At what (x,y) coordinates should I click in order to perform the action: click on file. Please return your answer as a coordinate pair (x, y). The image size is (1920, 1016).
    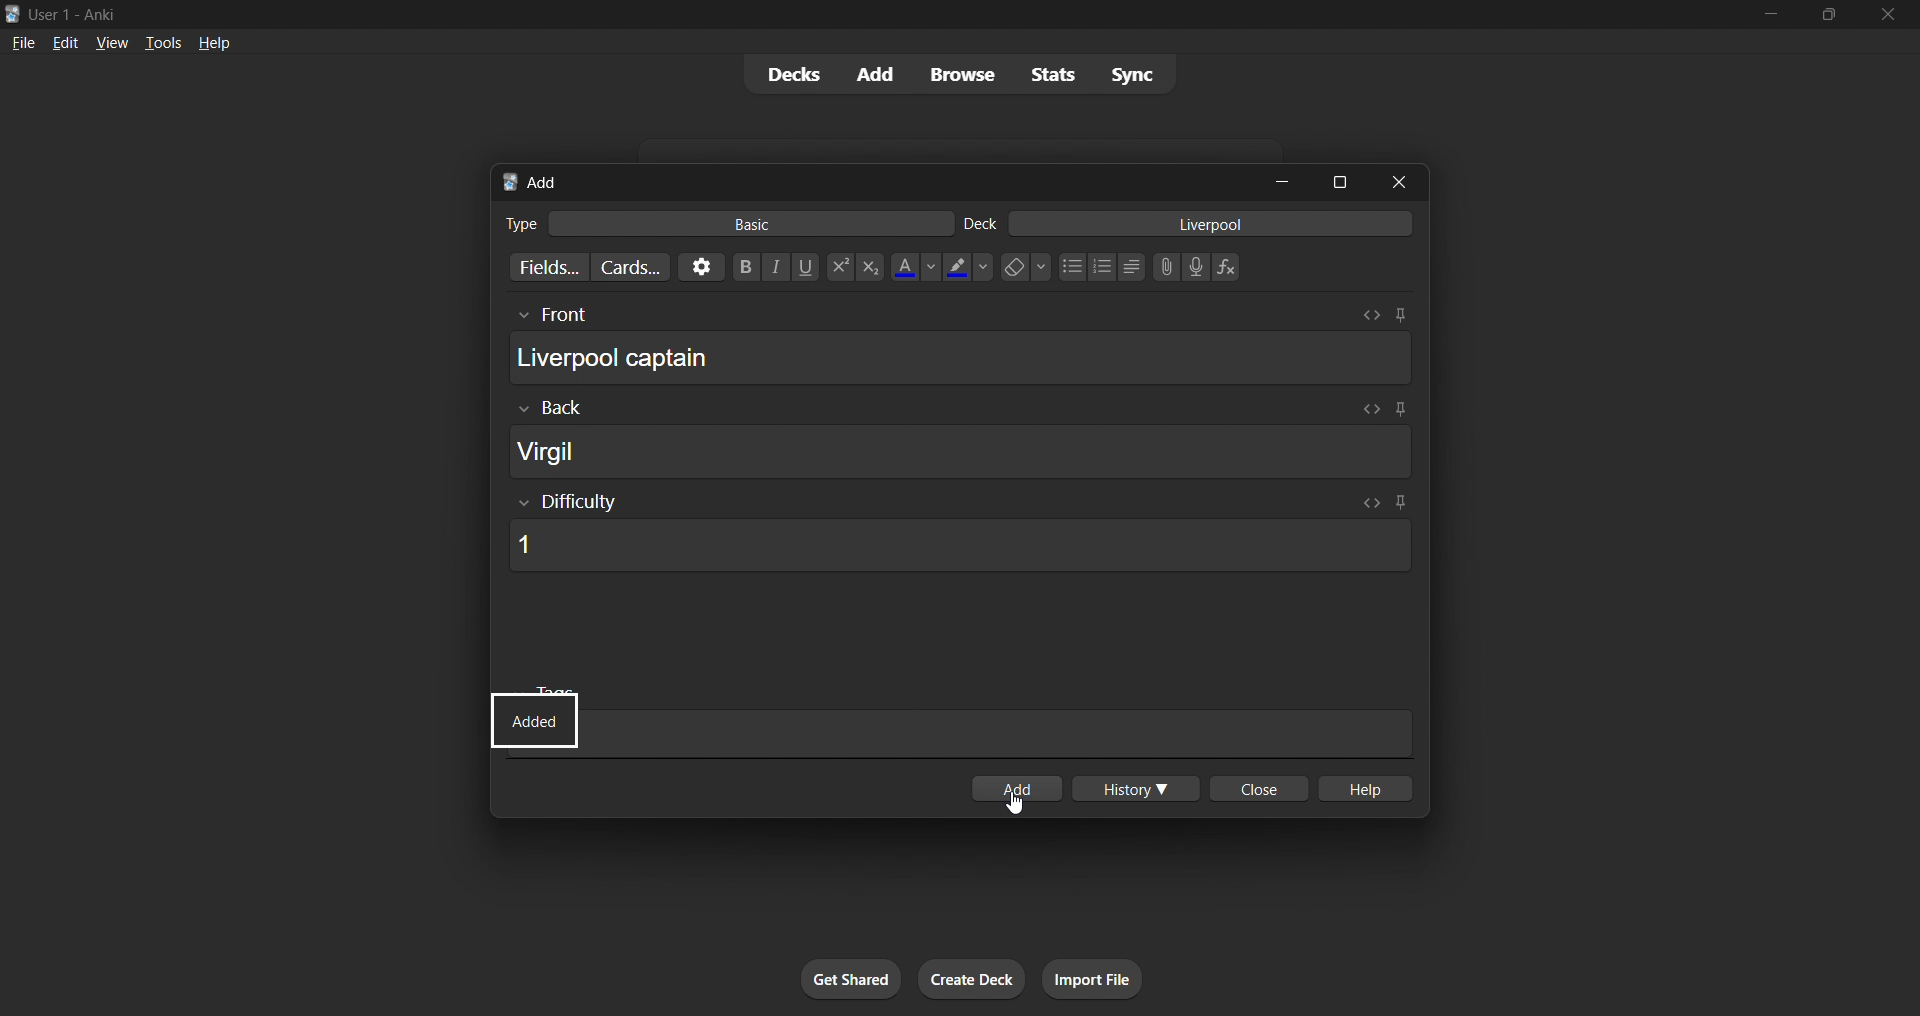
    Looking at the image, I should click on (23, 41).